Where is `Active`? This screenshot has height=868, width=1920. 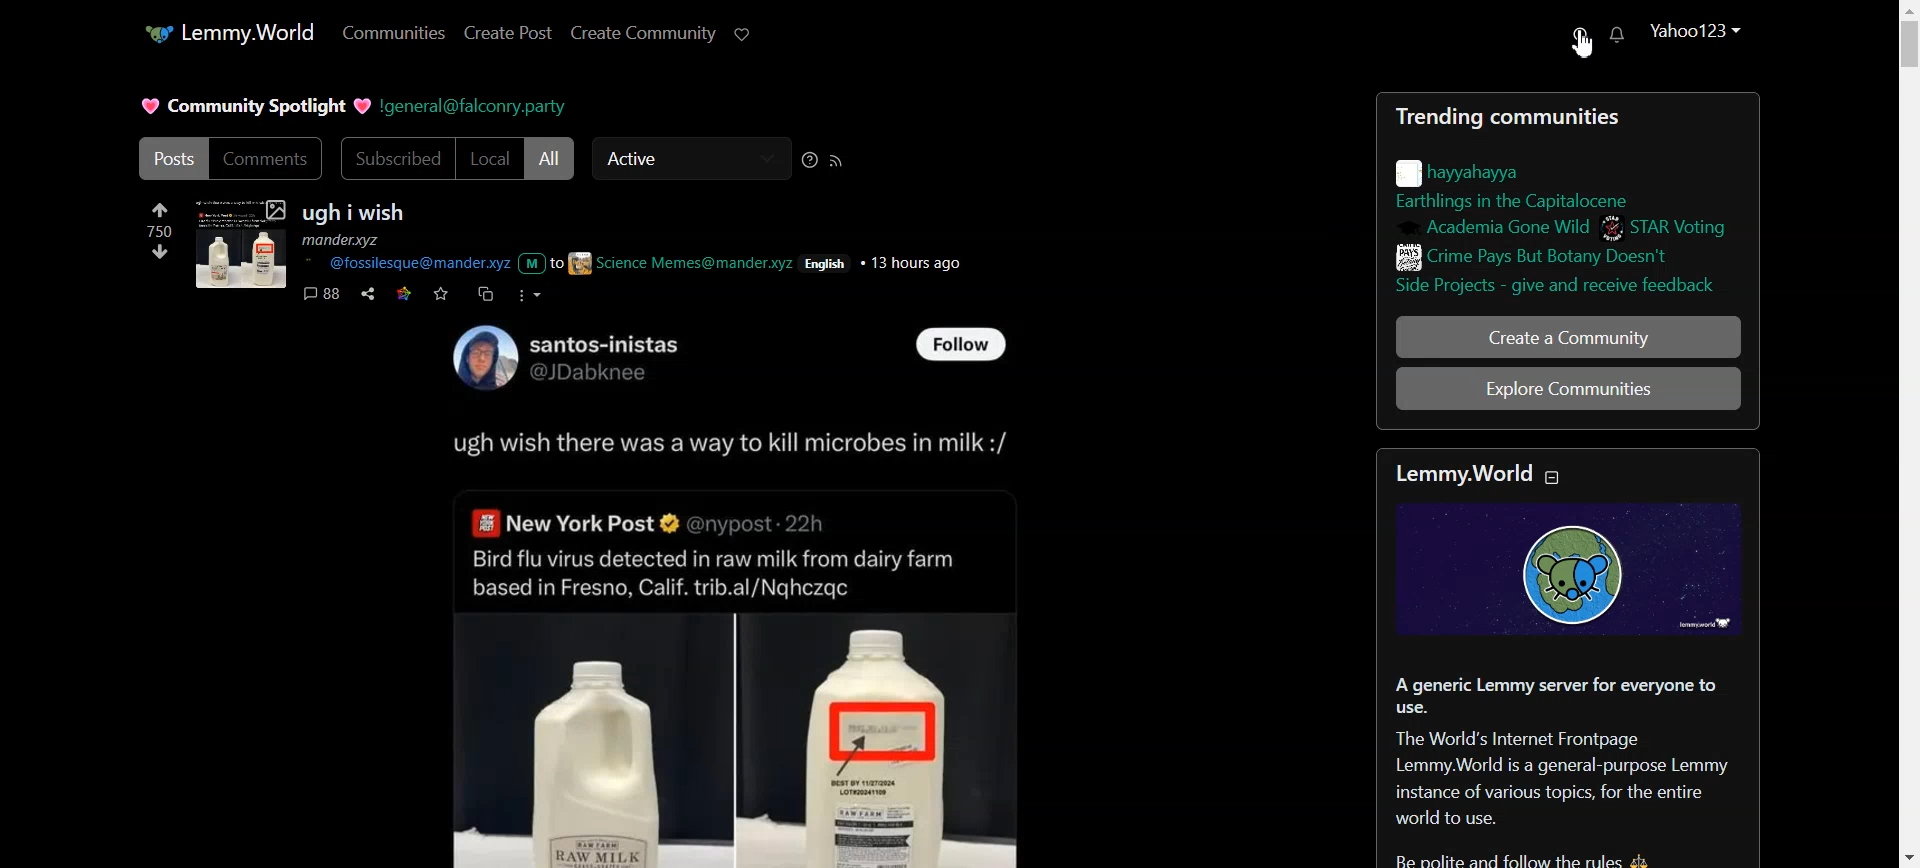 Active is located at coordinates (687, 159).